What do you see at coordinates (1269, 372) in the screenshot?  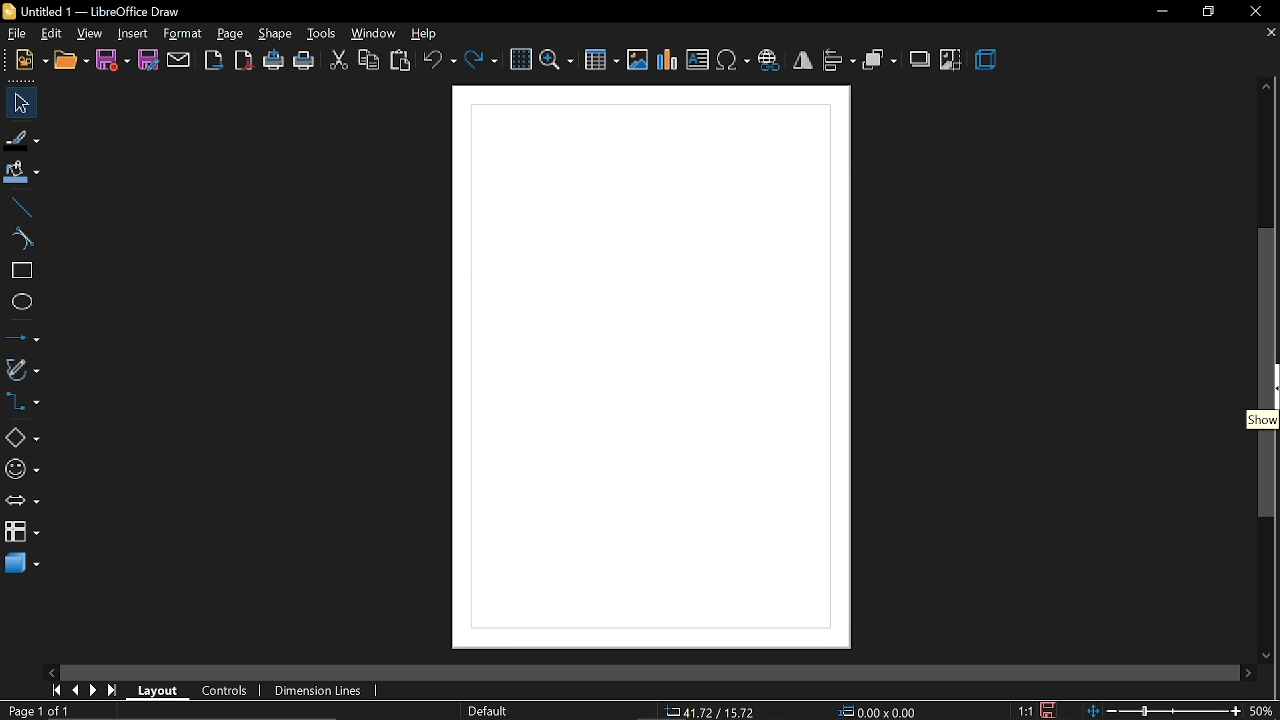 I see `vertical scrollbar` at bounding box center [1269, 372].